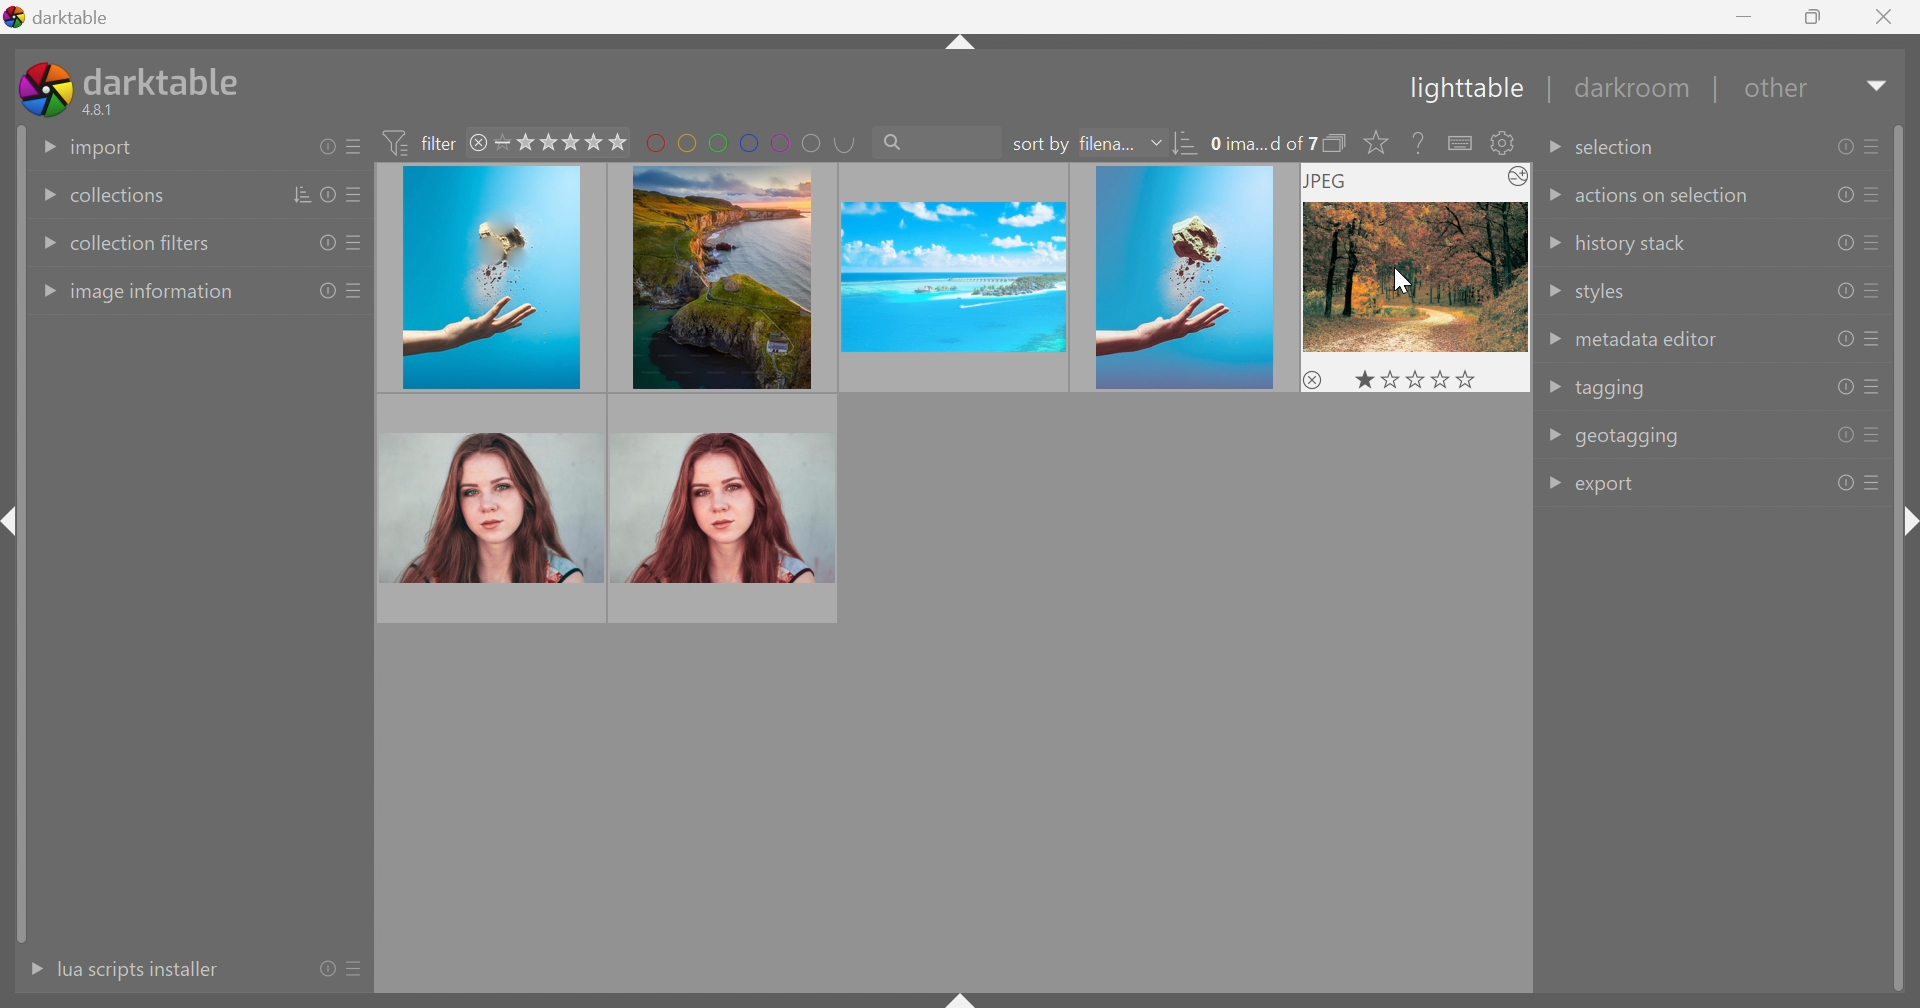 This screenshot has width=1920, height=1008. I want to click on Drop Down, so click(1552, 195).